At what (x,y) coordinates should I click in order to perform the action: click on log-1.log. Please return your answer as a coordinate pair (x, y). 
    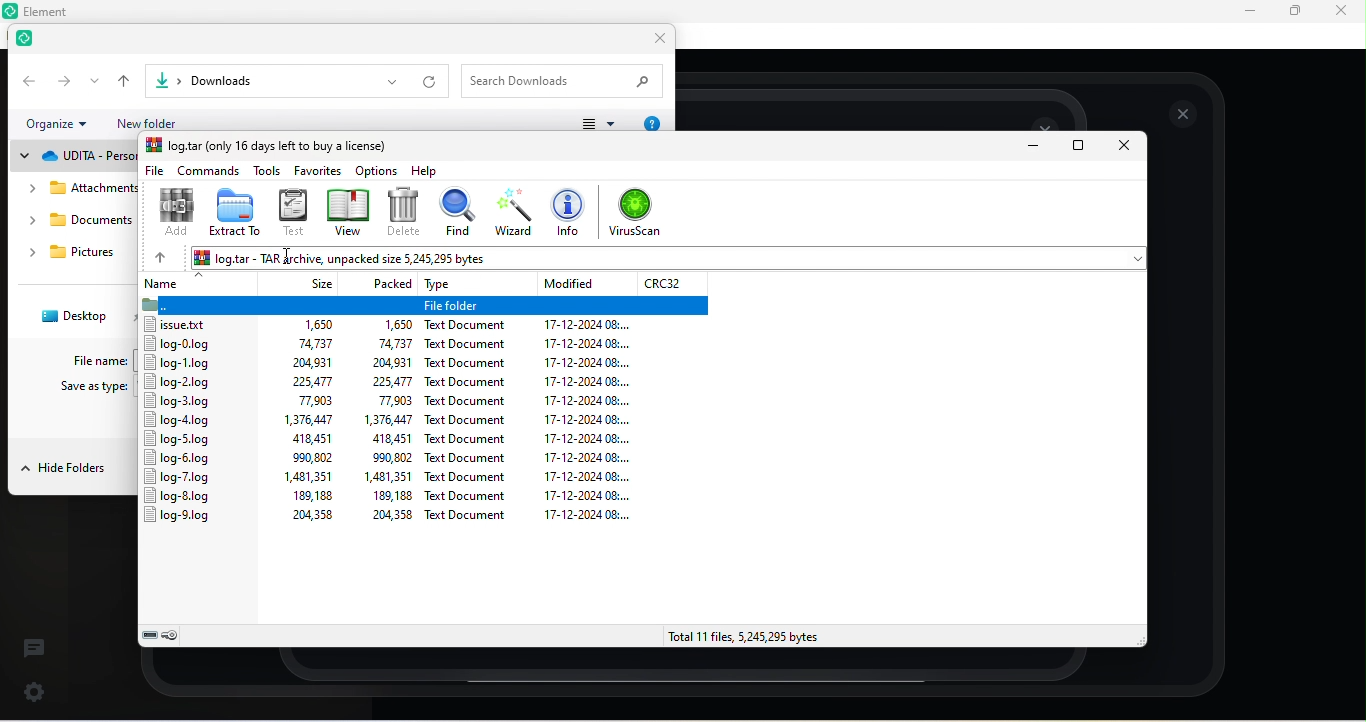
    Looking at the image, I should click on (178, 363).